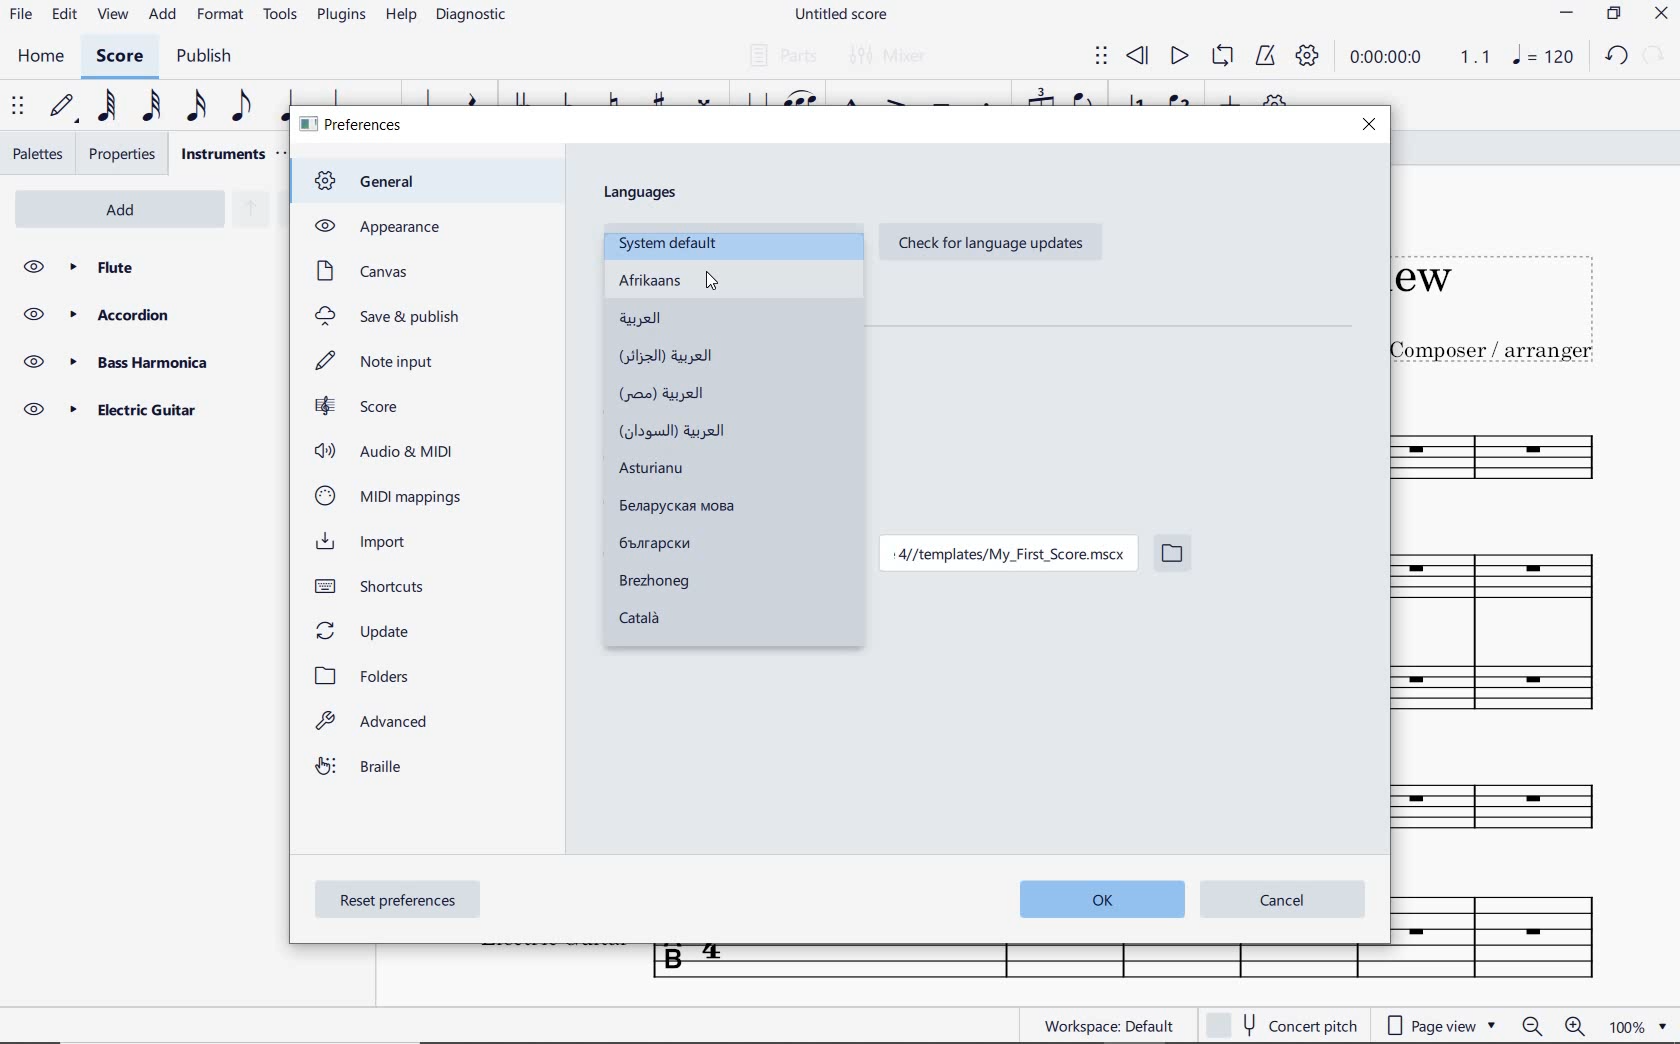  I want to click on properties, so click(122, 154).